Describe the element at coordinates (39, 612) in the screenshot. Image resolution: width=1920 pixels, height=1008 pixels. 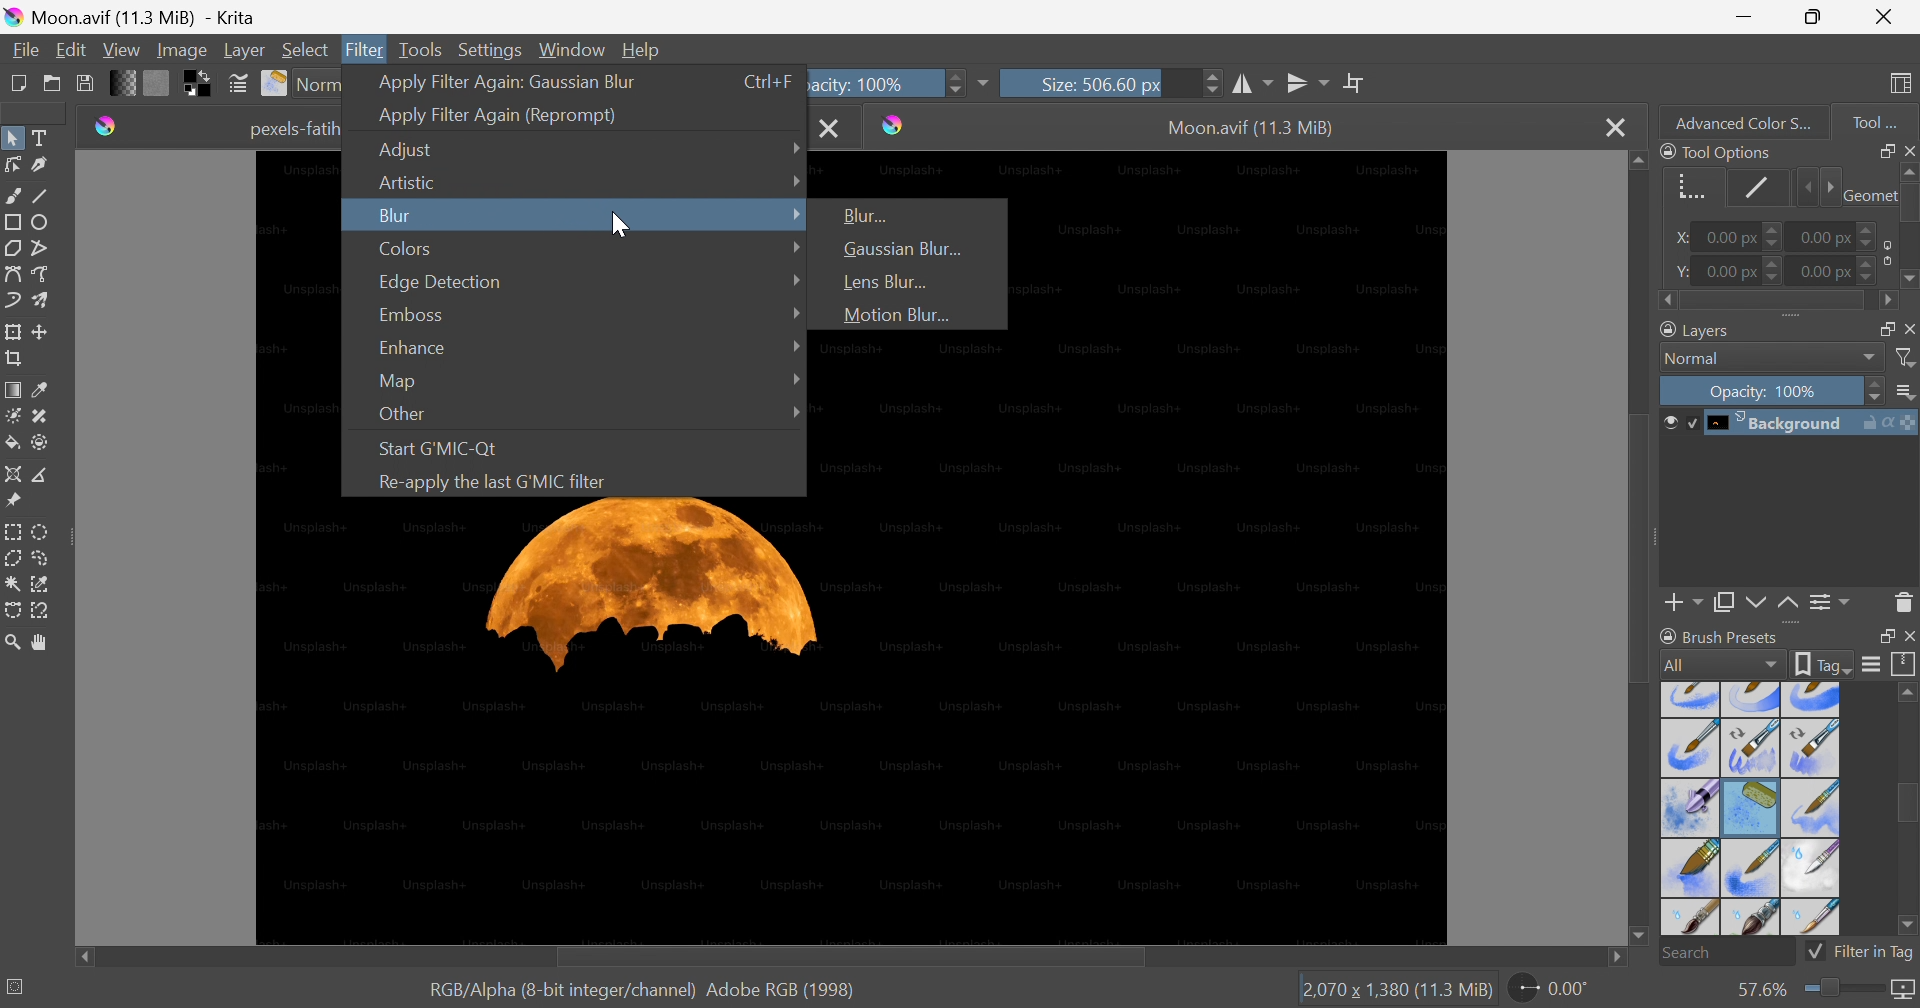
I see `Magnetic curve selection tool` at that location.